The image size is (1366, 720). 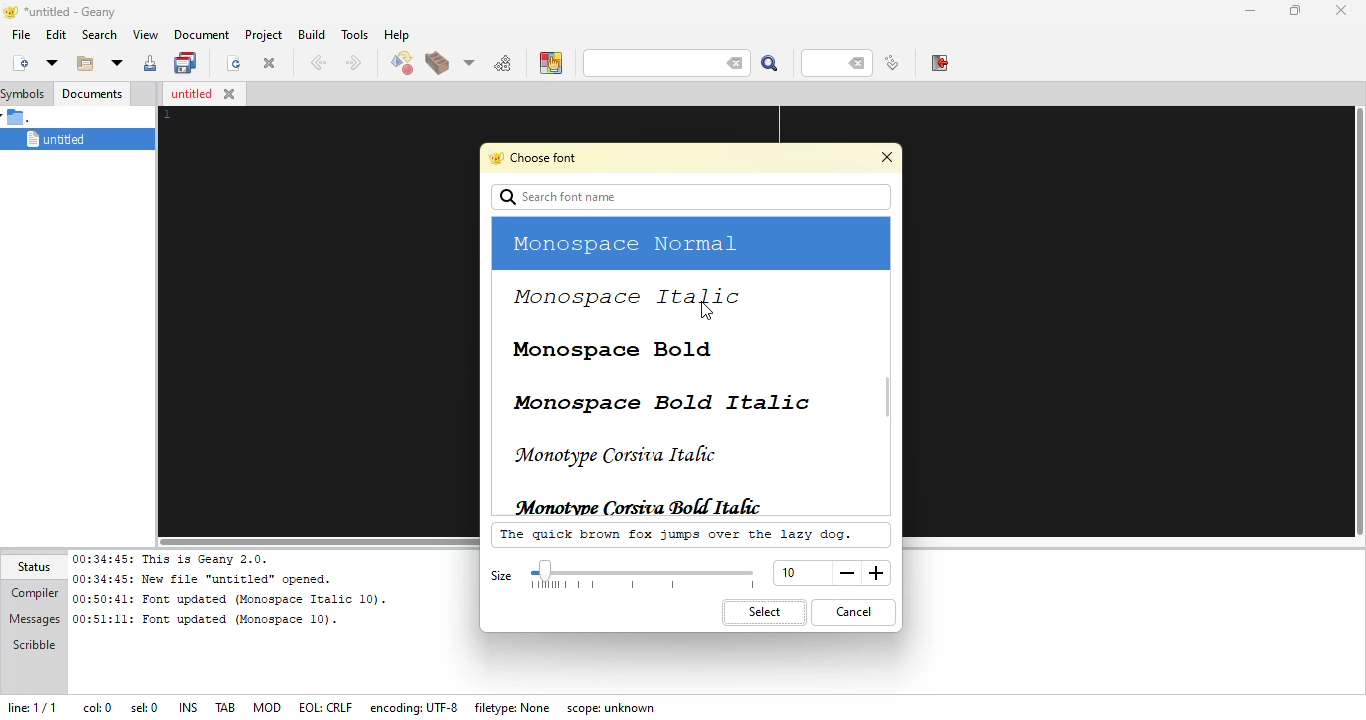 I want to click on select size, so click(x=645, y=572).